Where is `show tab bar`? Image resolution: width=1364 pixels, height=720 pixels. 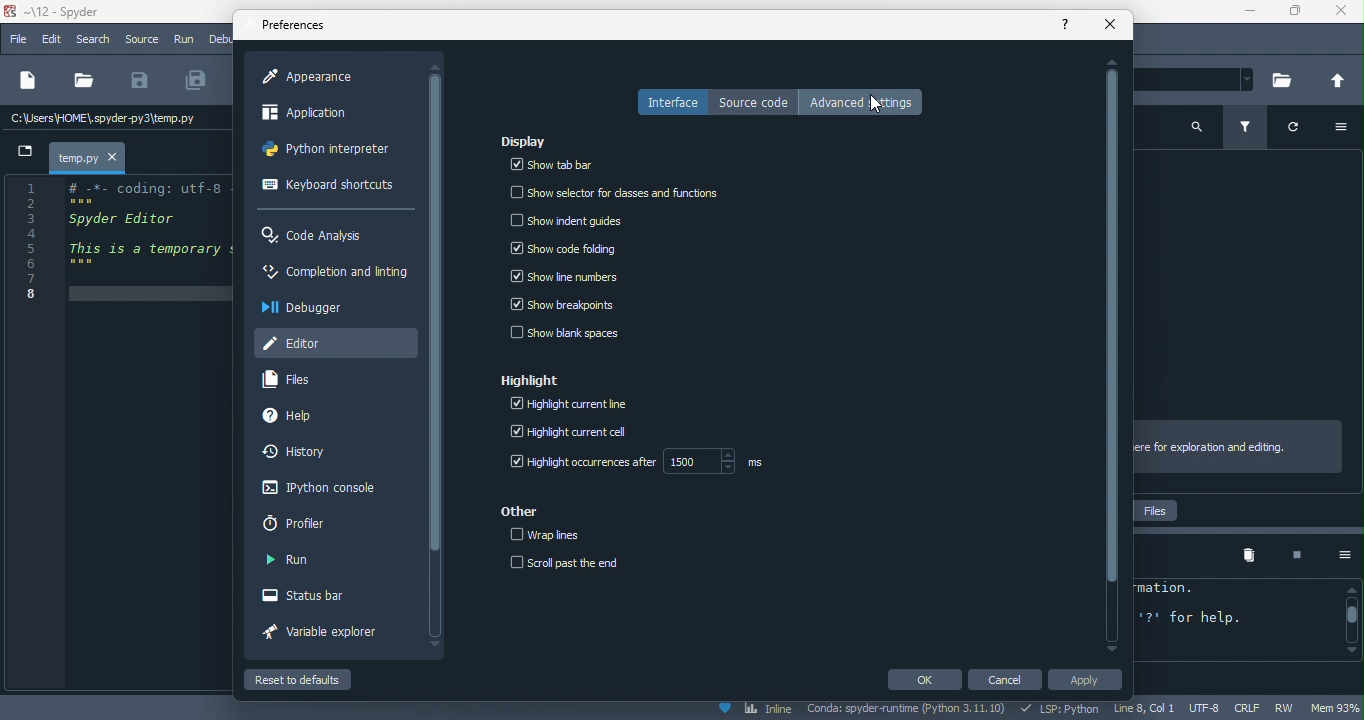
show tab bar is located at coordinates (554, 164).